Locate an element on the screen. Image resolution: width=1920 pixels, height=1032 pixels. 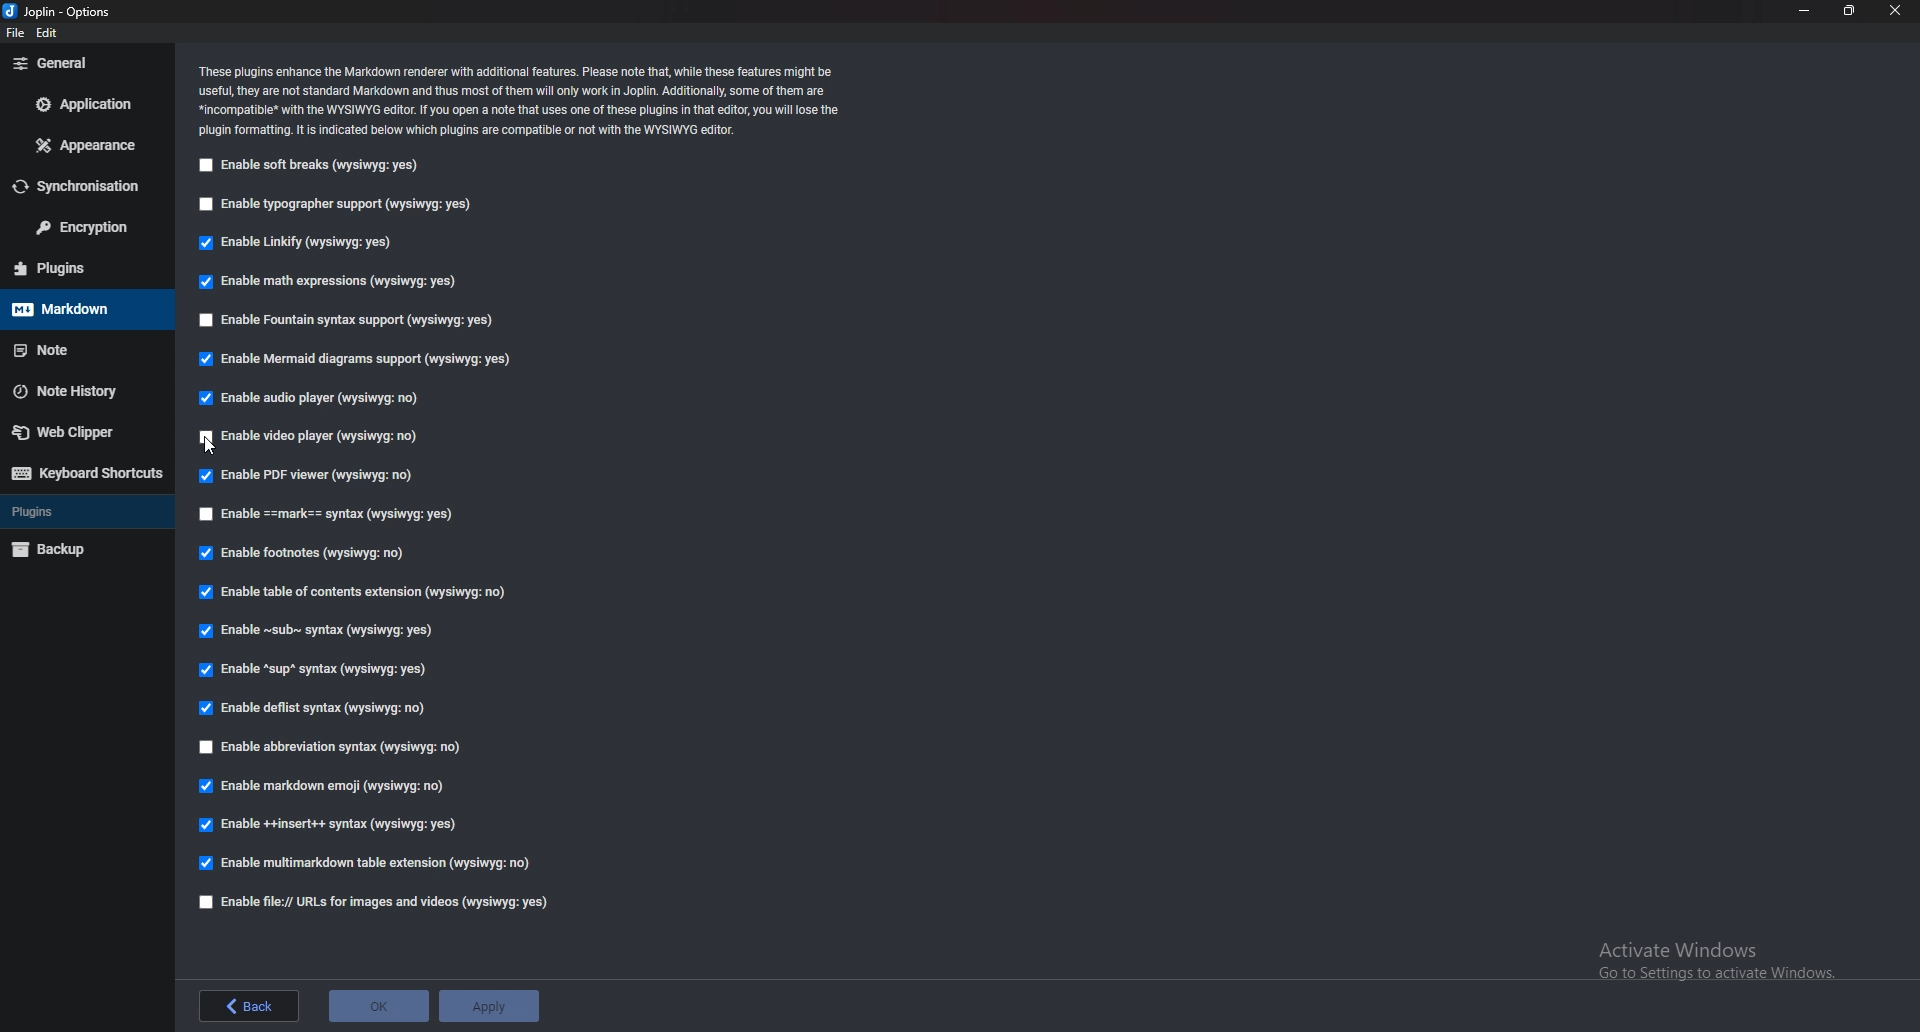
Enable table of contents extension is located at coordinates (358, 592).